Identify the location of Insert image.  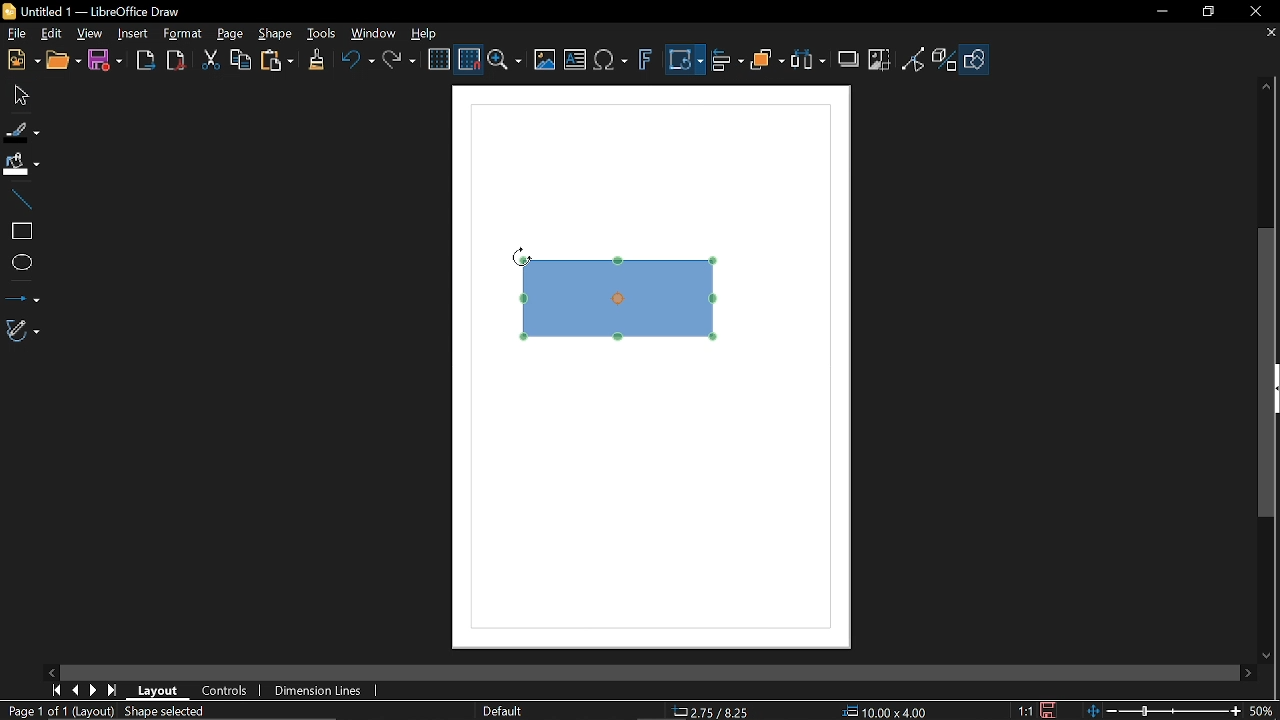
(545, 61).